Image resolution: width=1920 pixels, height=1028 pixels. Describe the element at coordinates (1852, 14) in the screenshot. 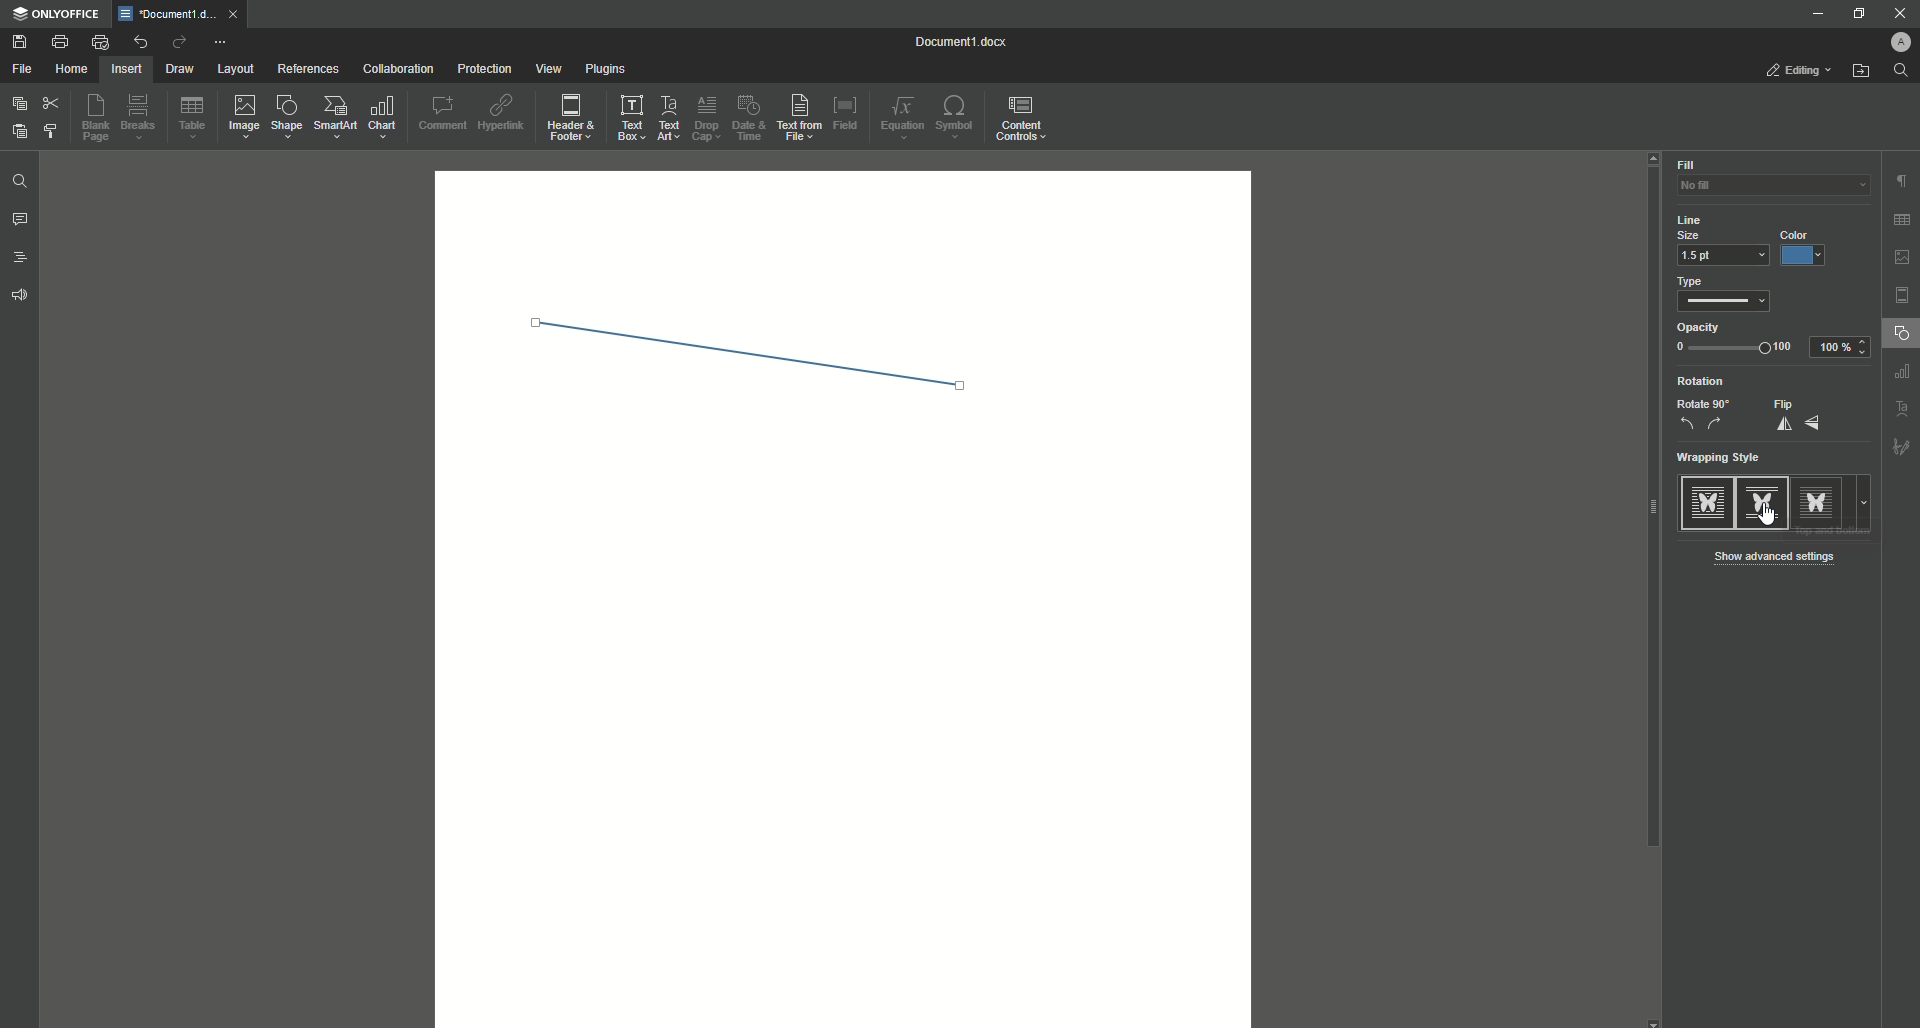

I see `Restore` at that location.